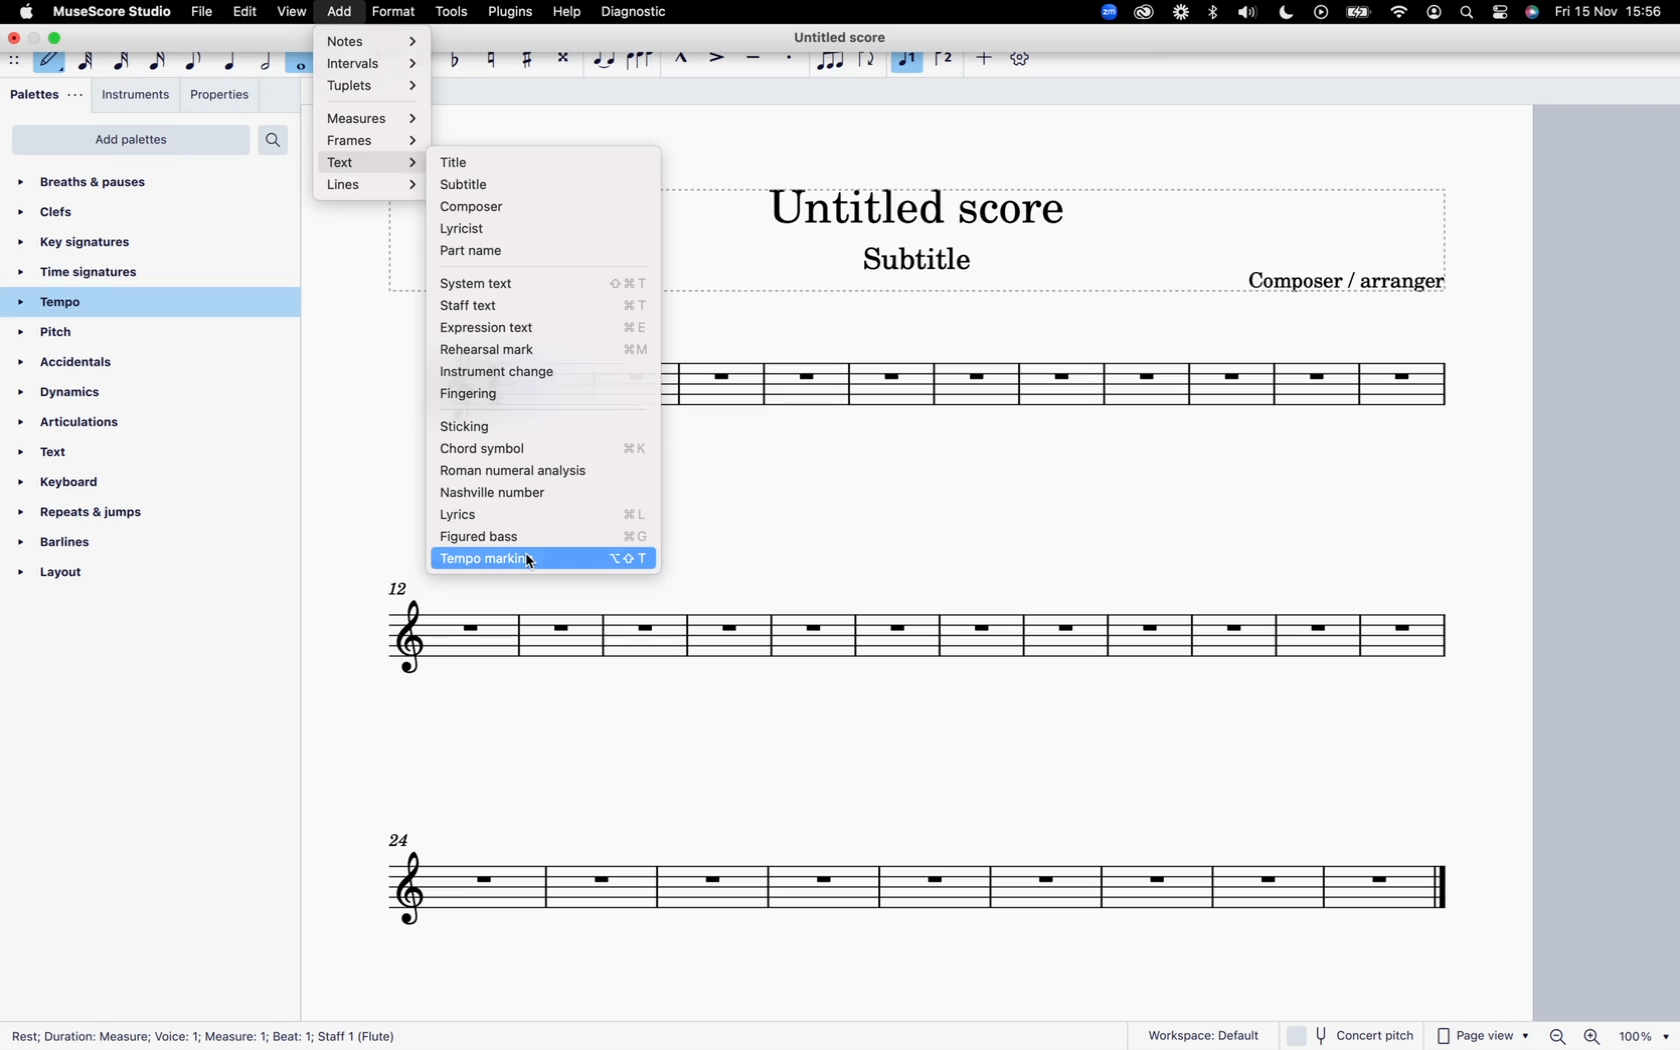 Image resolution: width=1680 pixels, height=1050 pixels. What do you see at coordinates (455, 10) in the screenshot?
I see `tools` at bounding box center [455, 10].